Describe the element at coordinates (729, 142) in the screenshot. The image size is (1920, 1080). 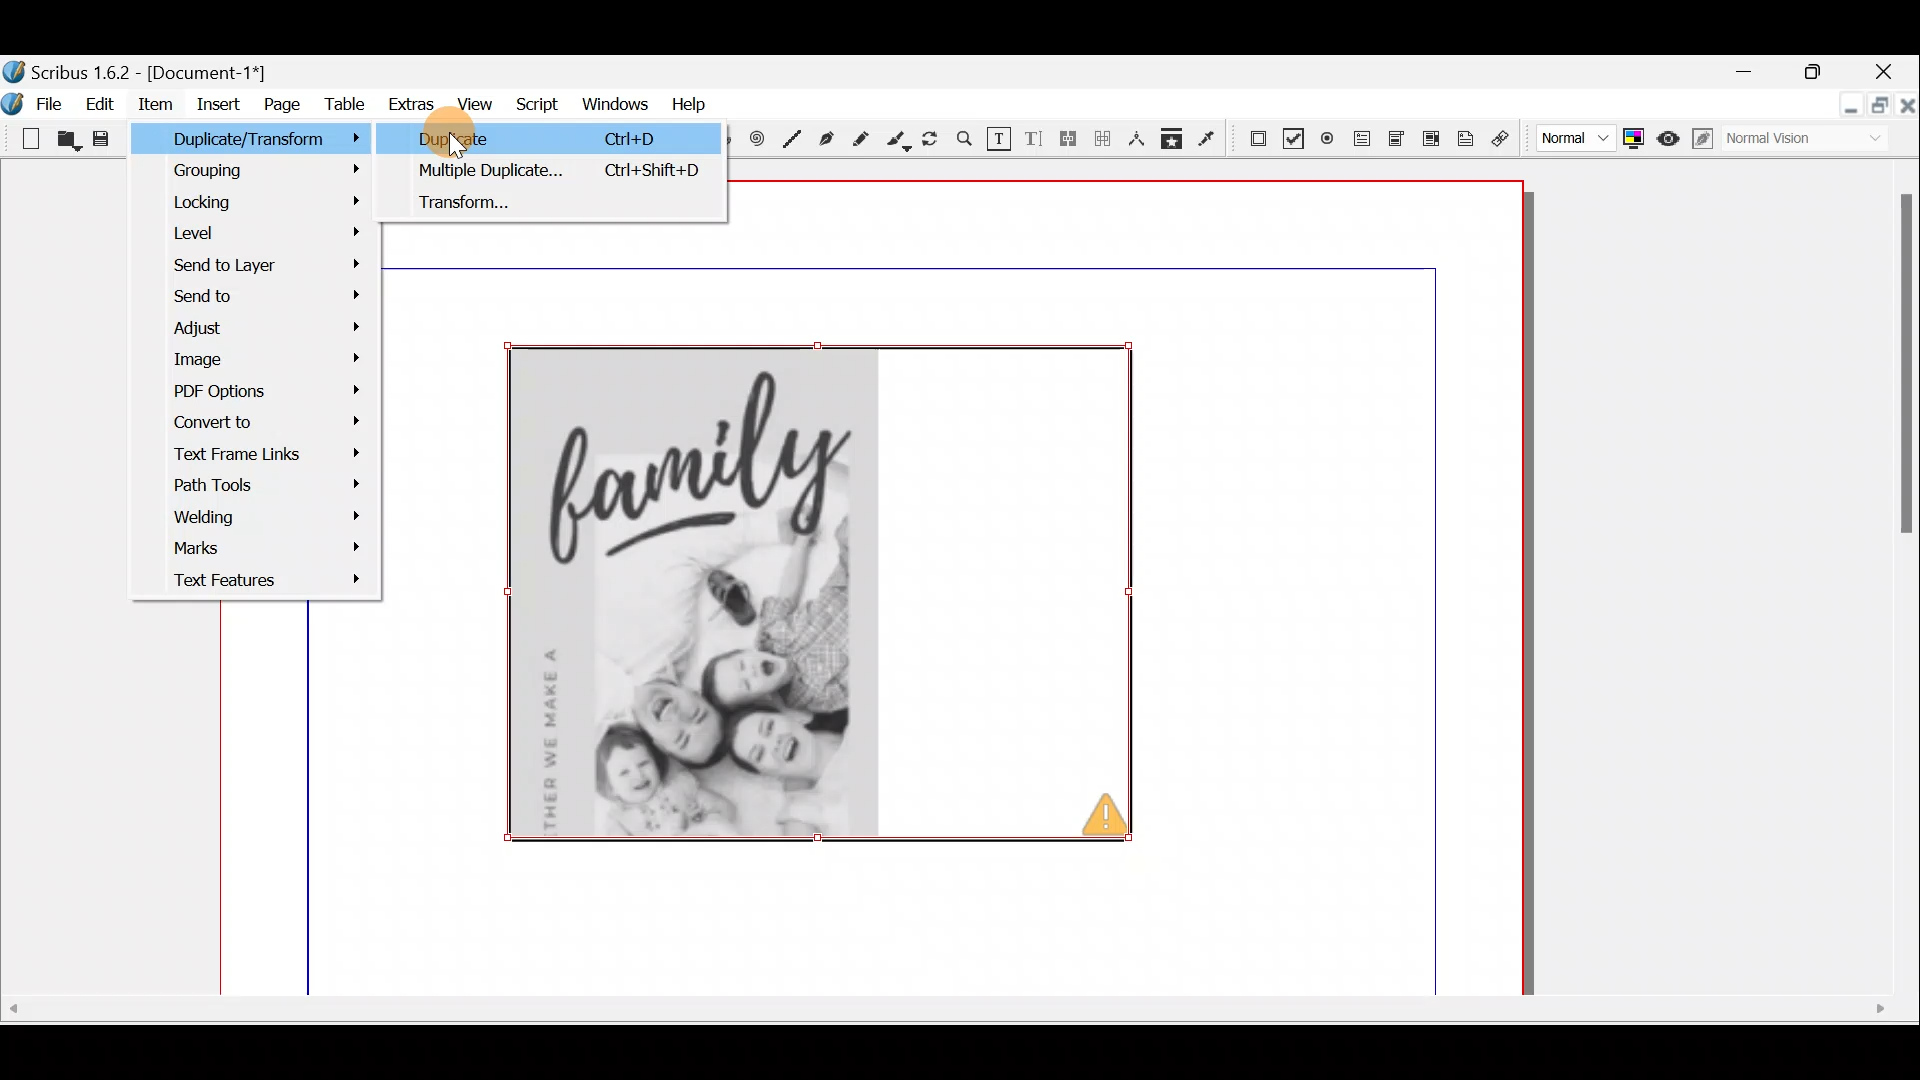
I see `Arc` at that location.